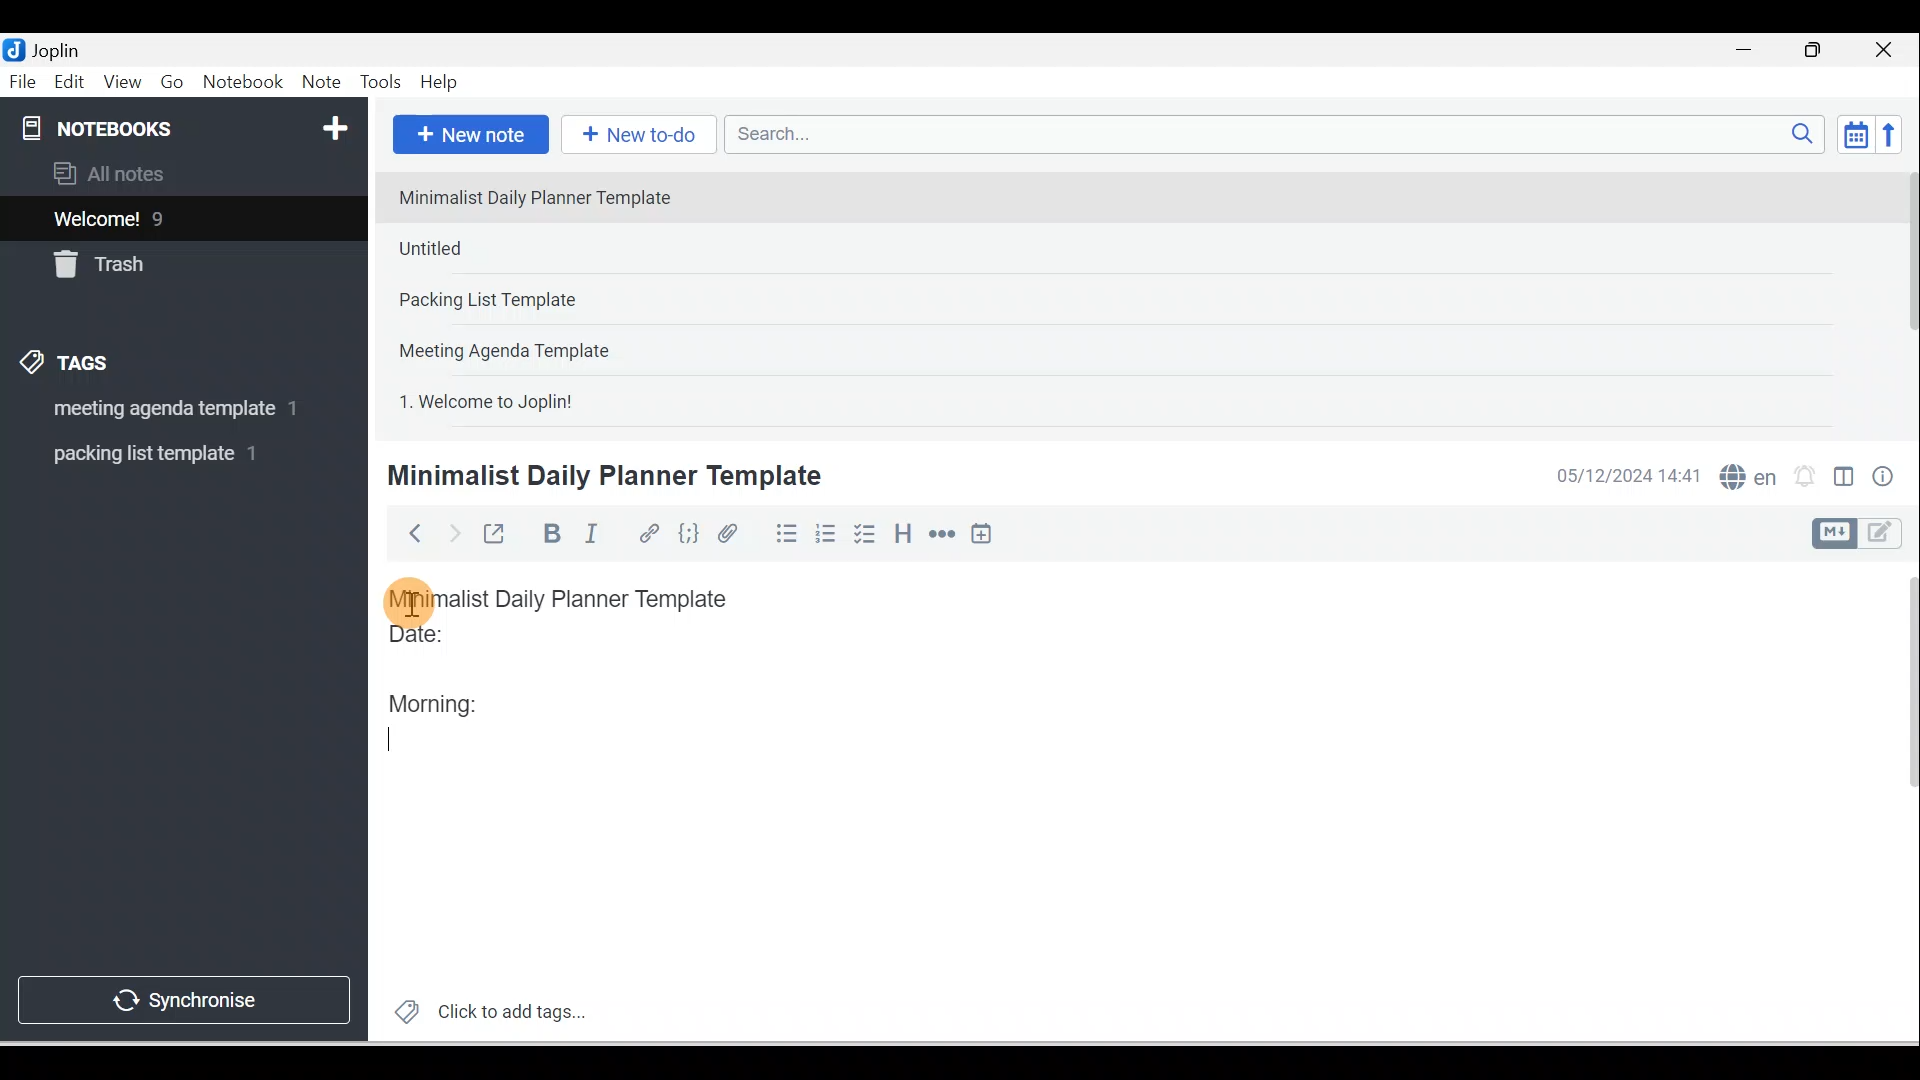 The height and width of the screenshot is (1080, 1920). I want to click on Spelling, so click(1744, 474).